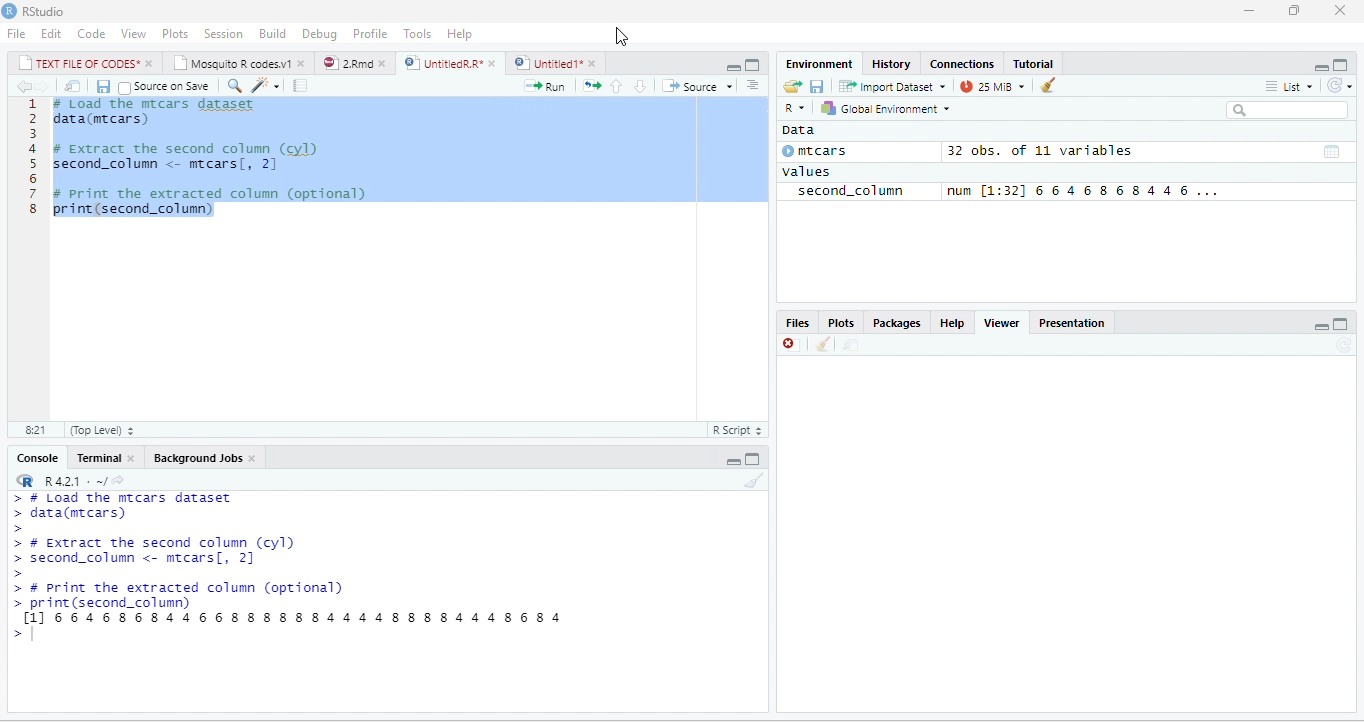  Describe the element at coordinates (195, 457) in the screenshot. I see `‘Background Jobs` at that location.